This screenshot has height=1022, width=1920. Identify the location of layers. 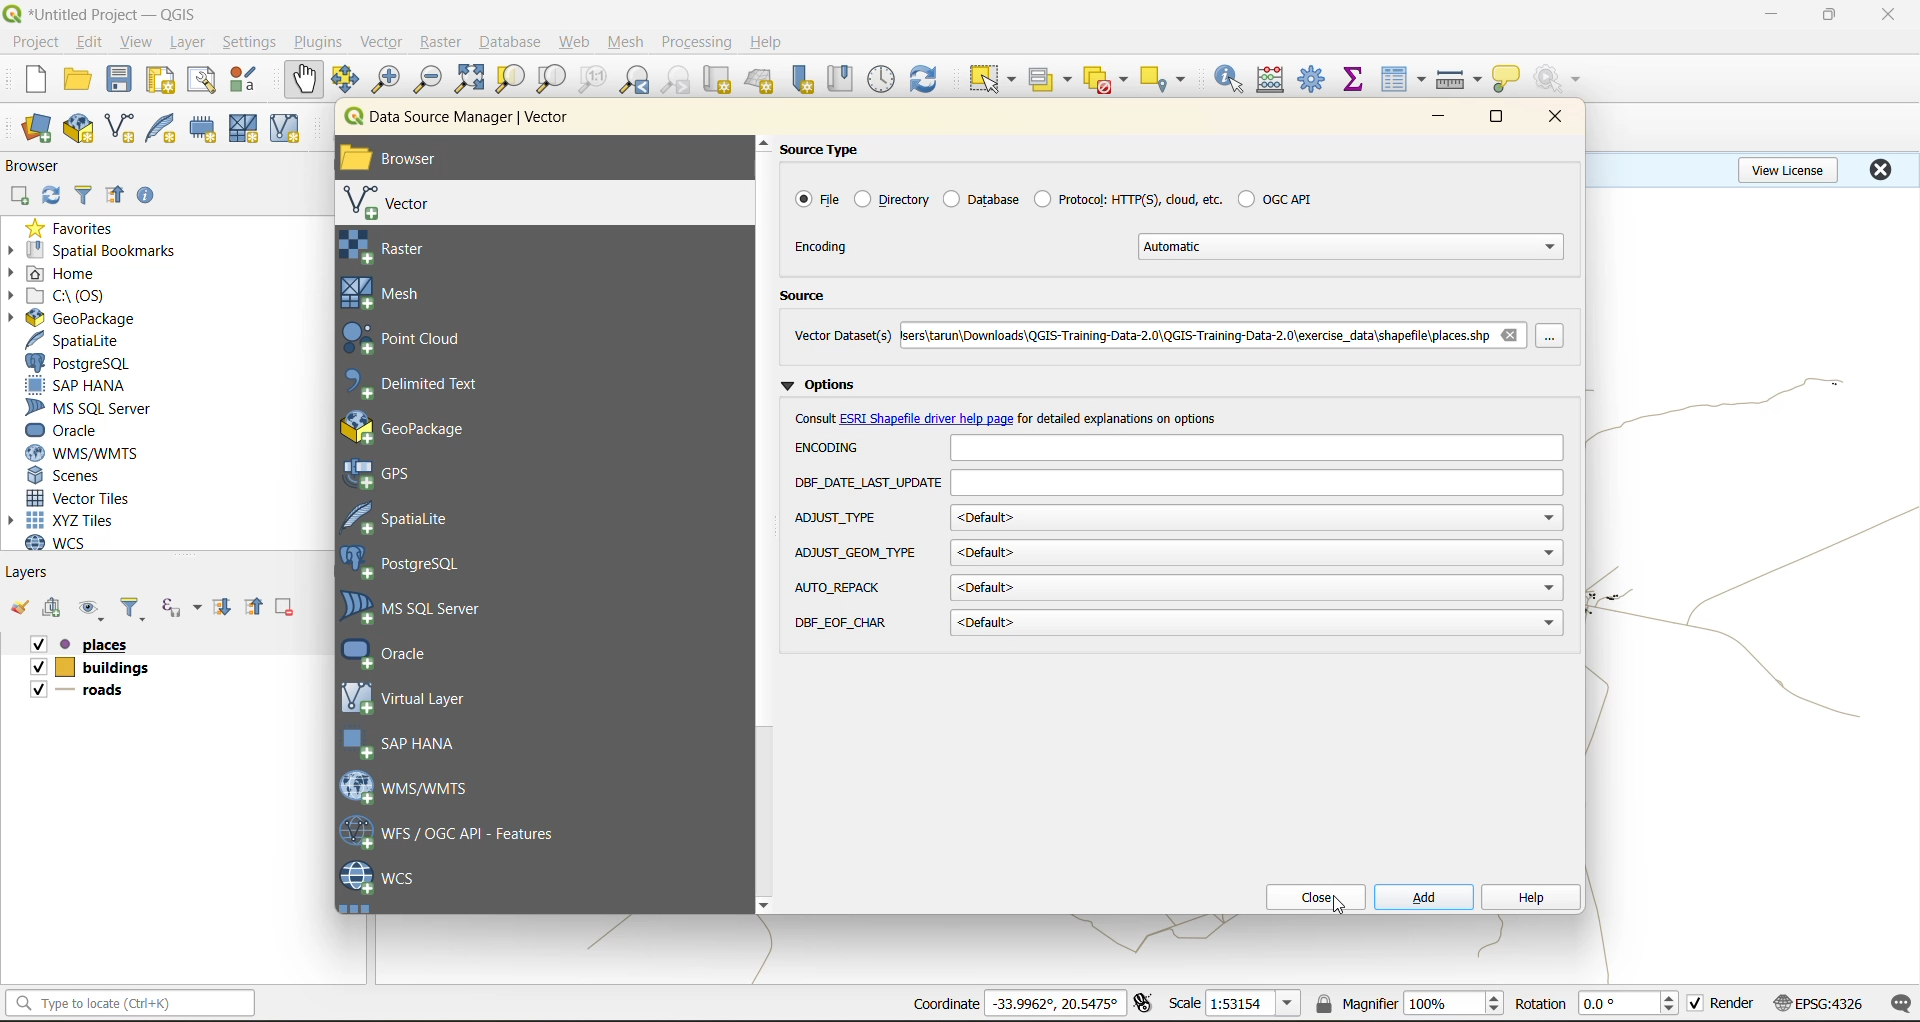
(112, 645).